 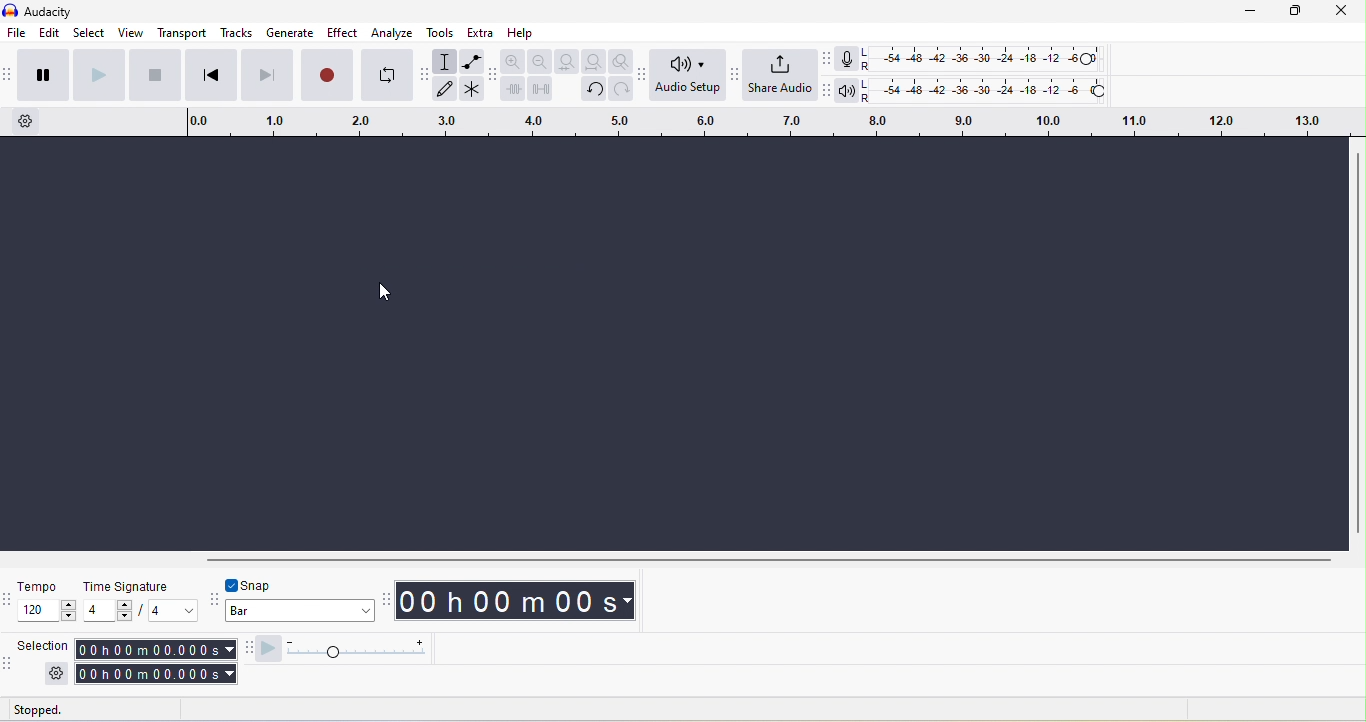 I want to click on zoom out, so click(x=540, y=61).